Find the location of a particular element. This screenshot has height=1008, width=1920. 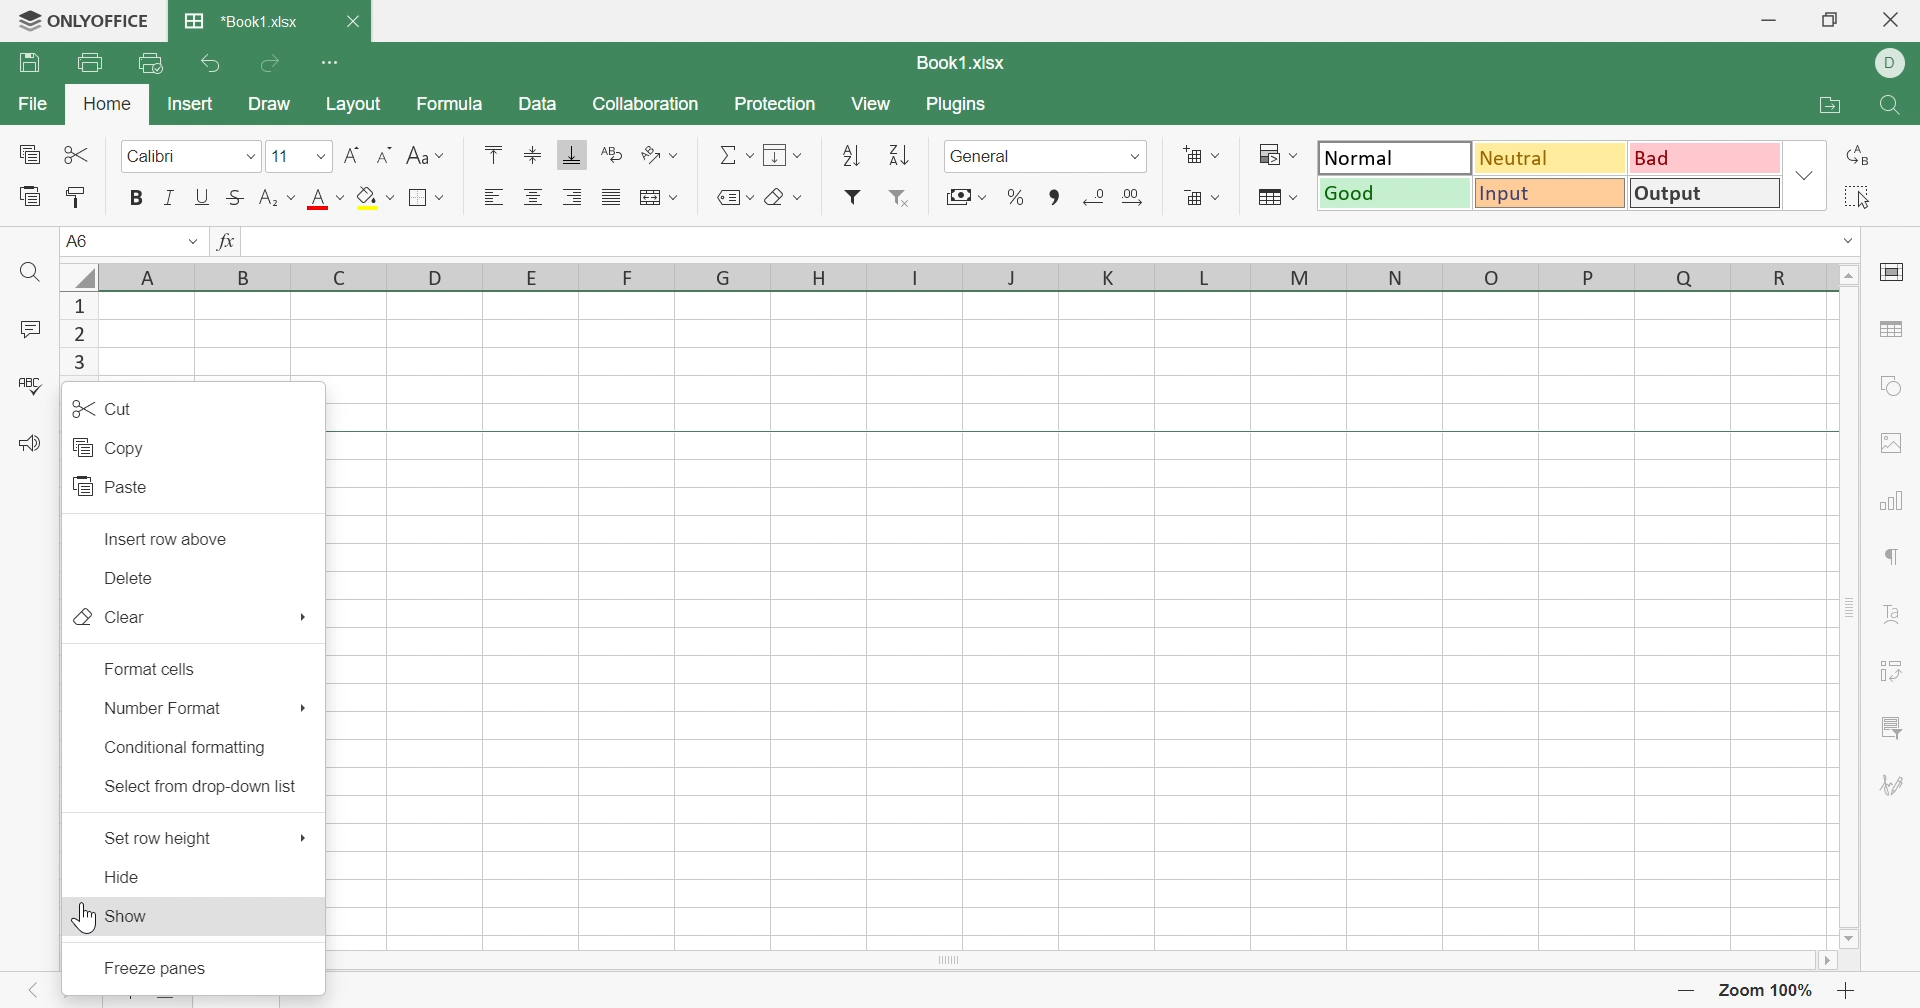

11 is located at coordinates (280, 156).